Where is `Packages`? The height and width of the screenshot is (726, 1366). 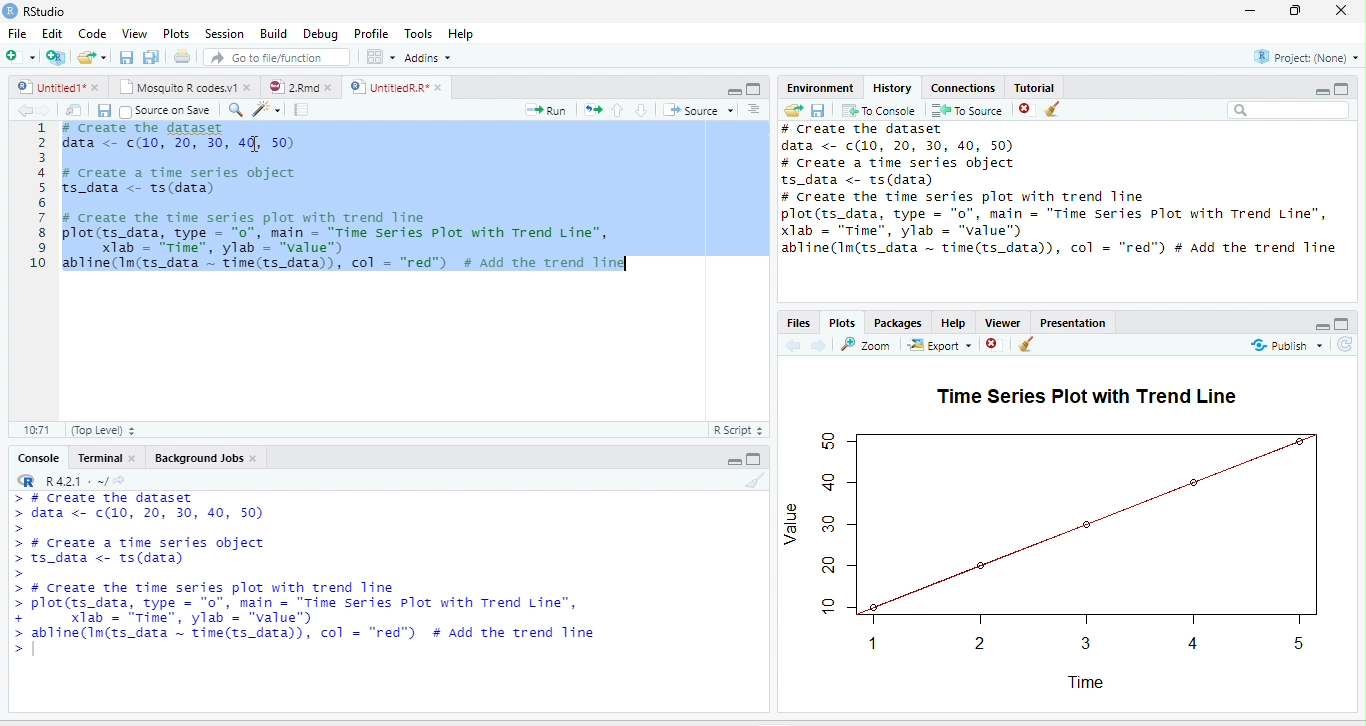 Packages is located at coordinates (897, 322).